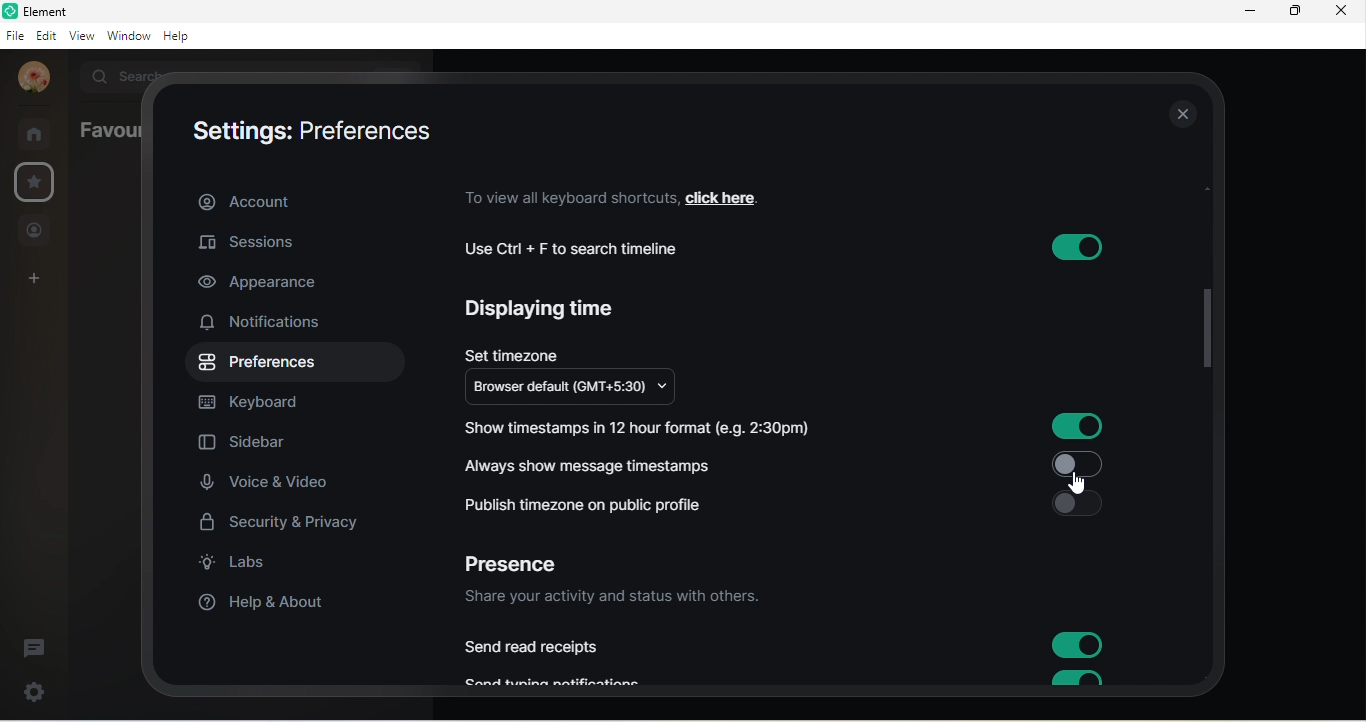  I want to click on favorites, so click(33, 182).